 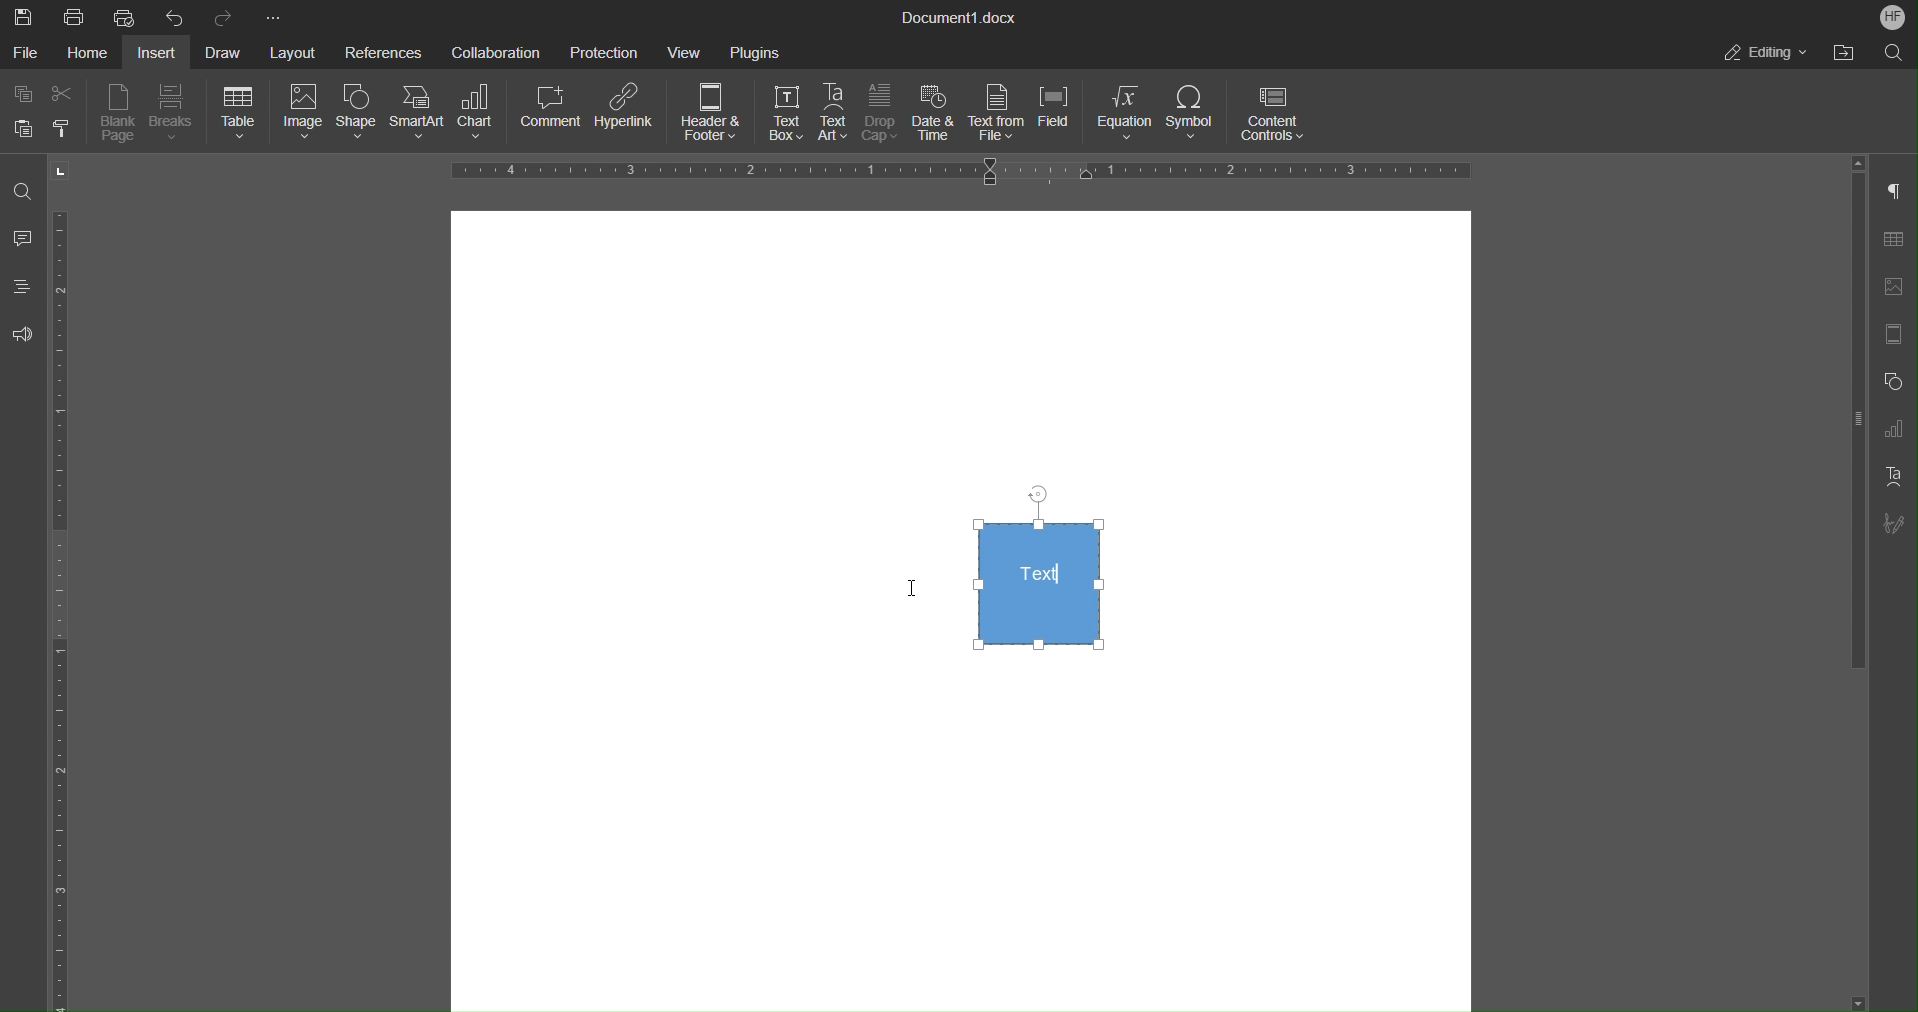 I want to click on Paragraph Settings, so click(x=1900, y=191).